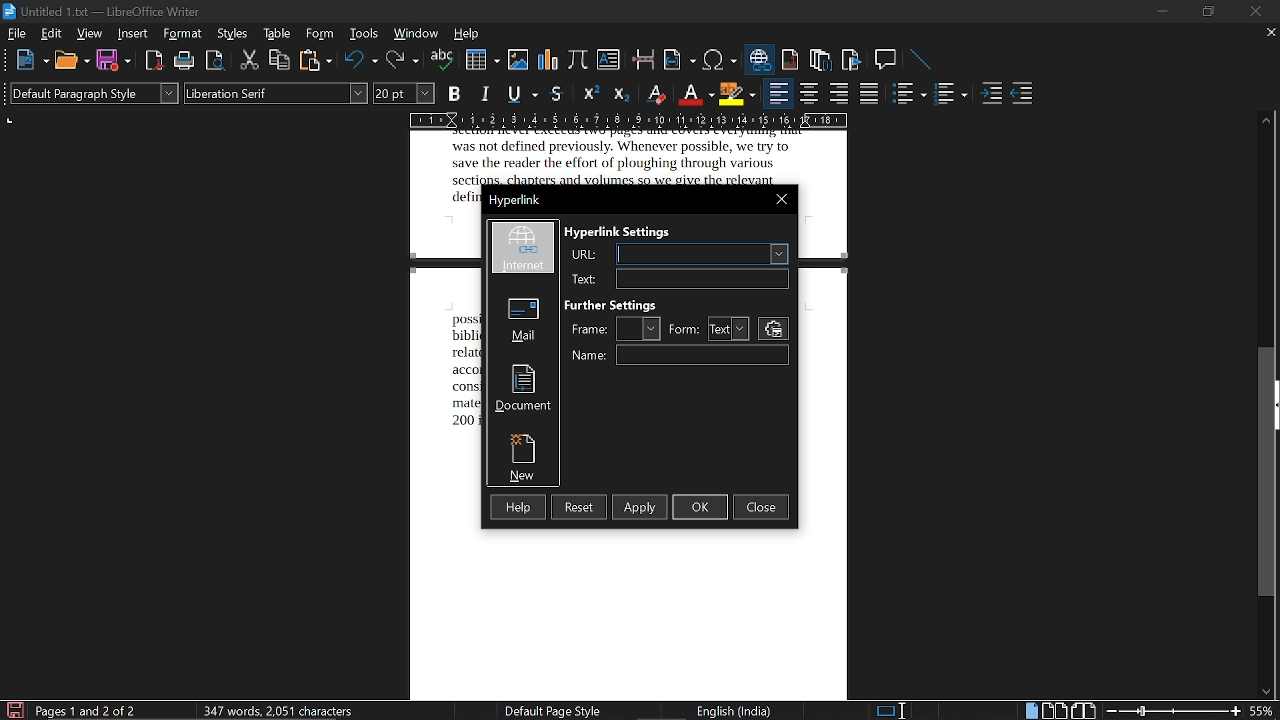 The image size is (1280, 720). I want to click on insert field, so click(681, 60).